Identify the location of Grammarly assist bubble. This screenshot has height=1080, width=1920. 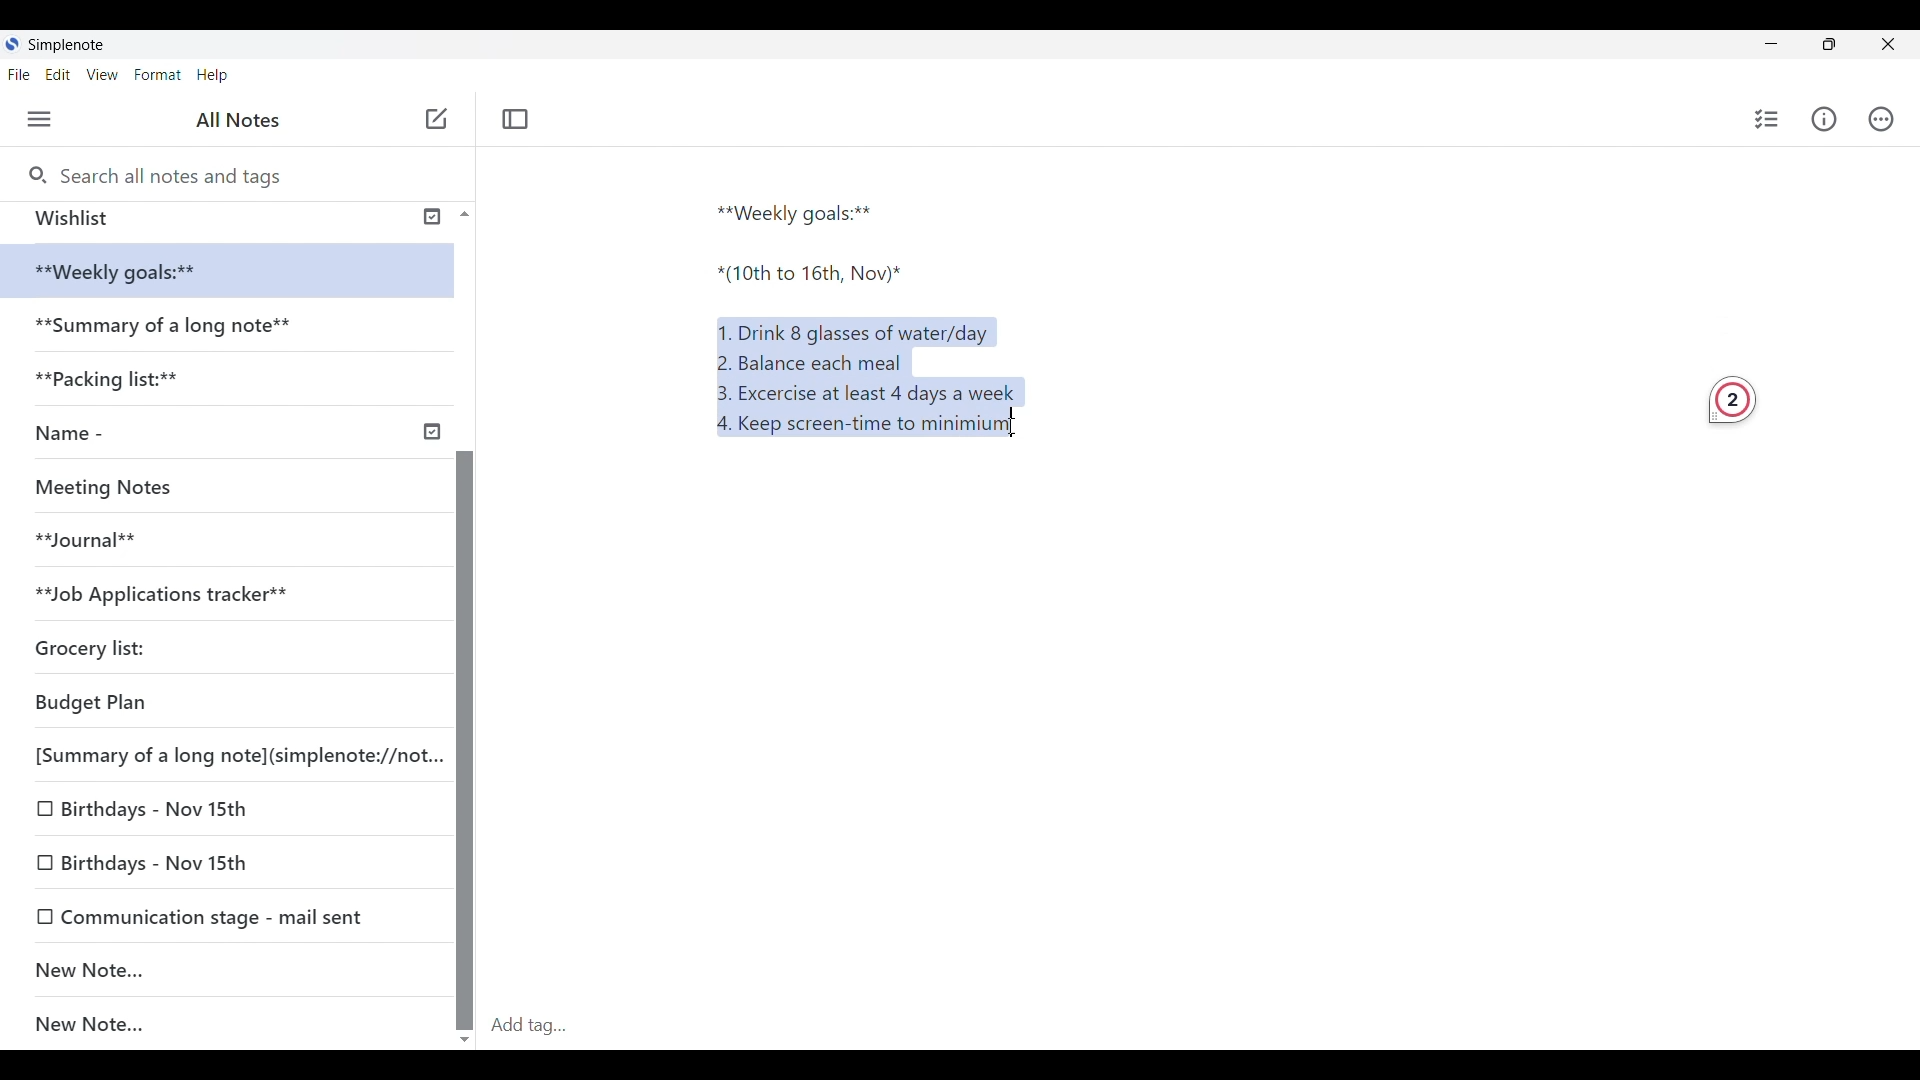
(1724, 397).